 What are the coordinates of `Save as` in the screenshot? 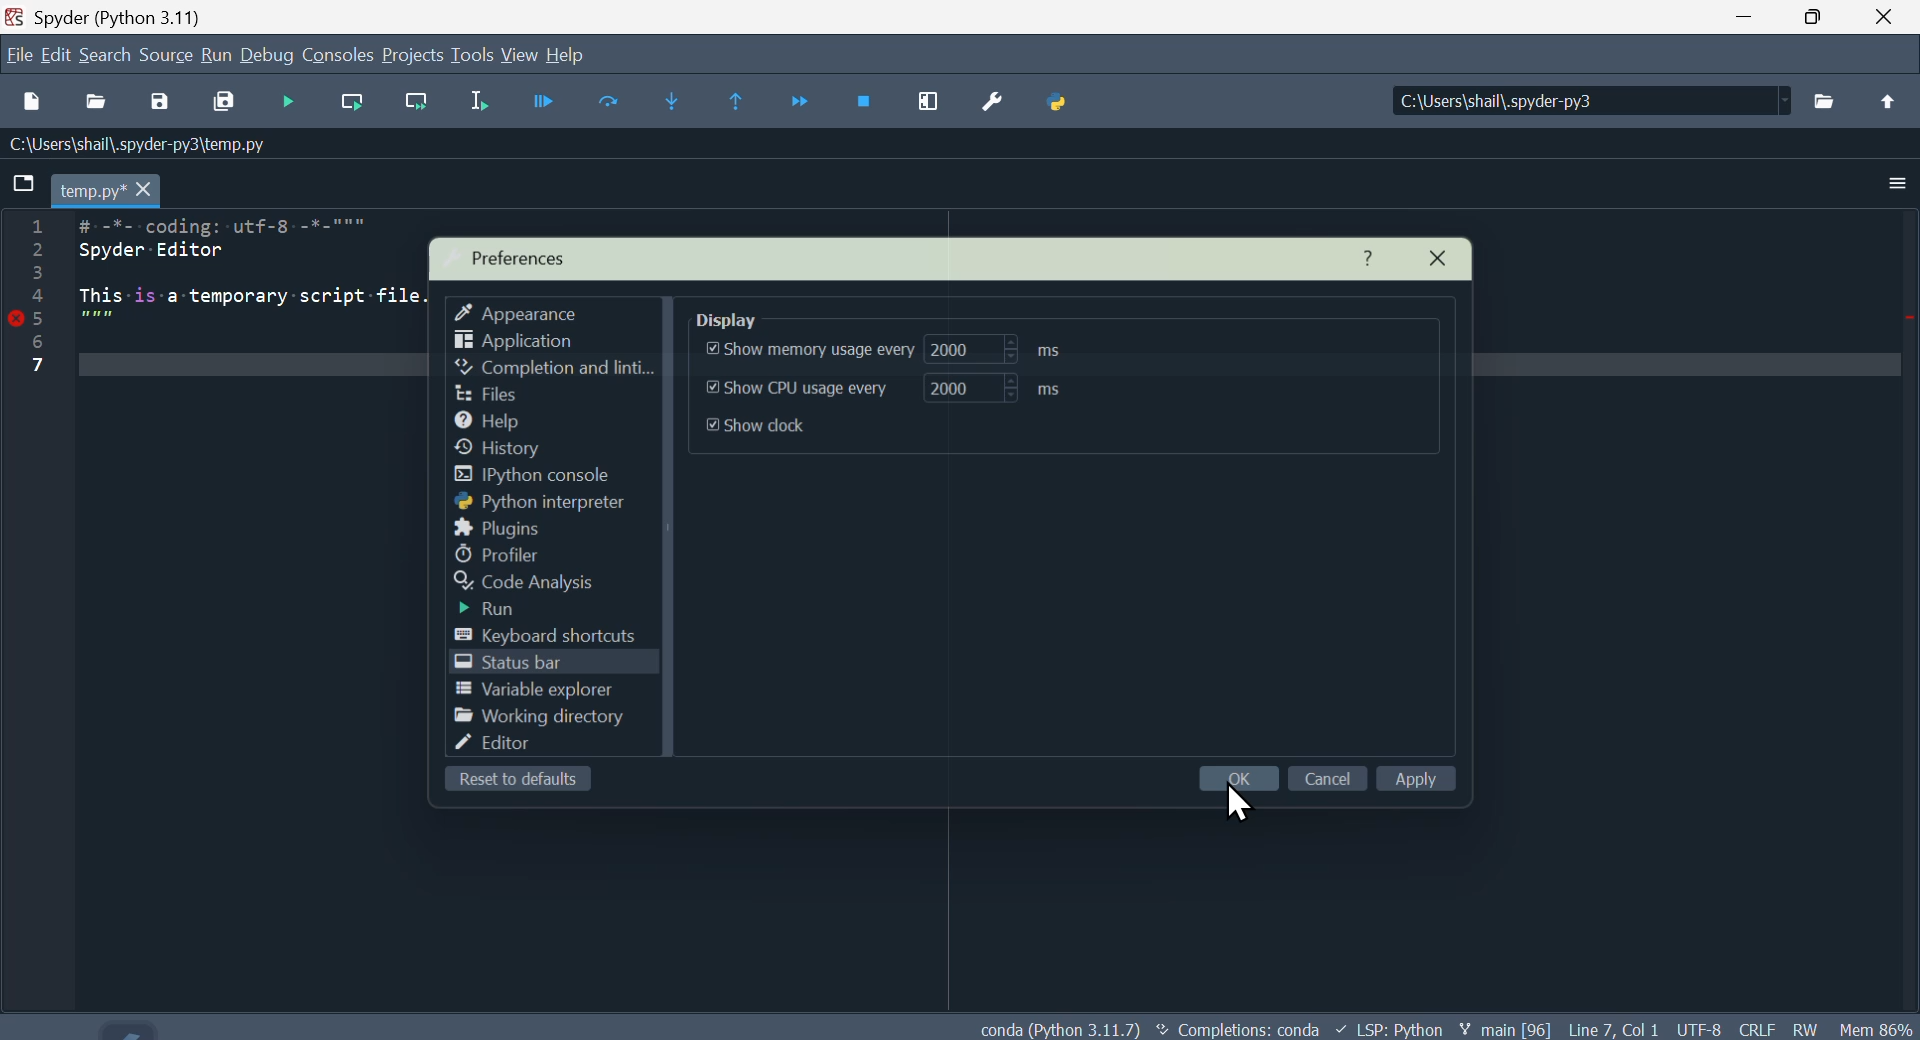 It's located at (167, 102).